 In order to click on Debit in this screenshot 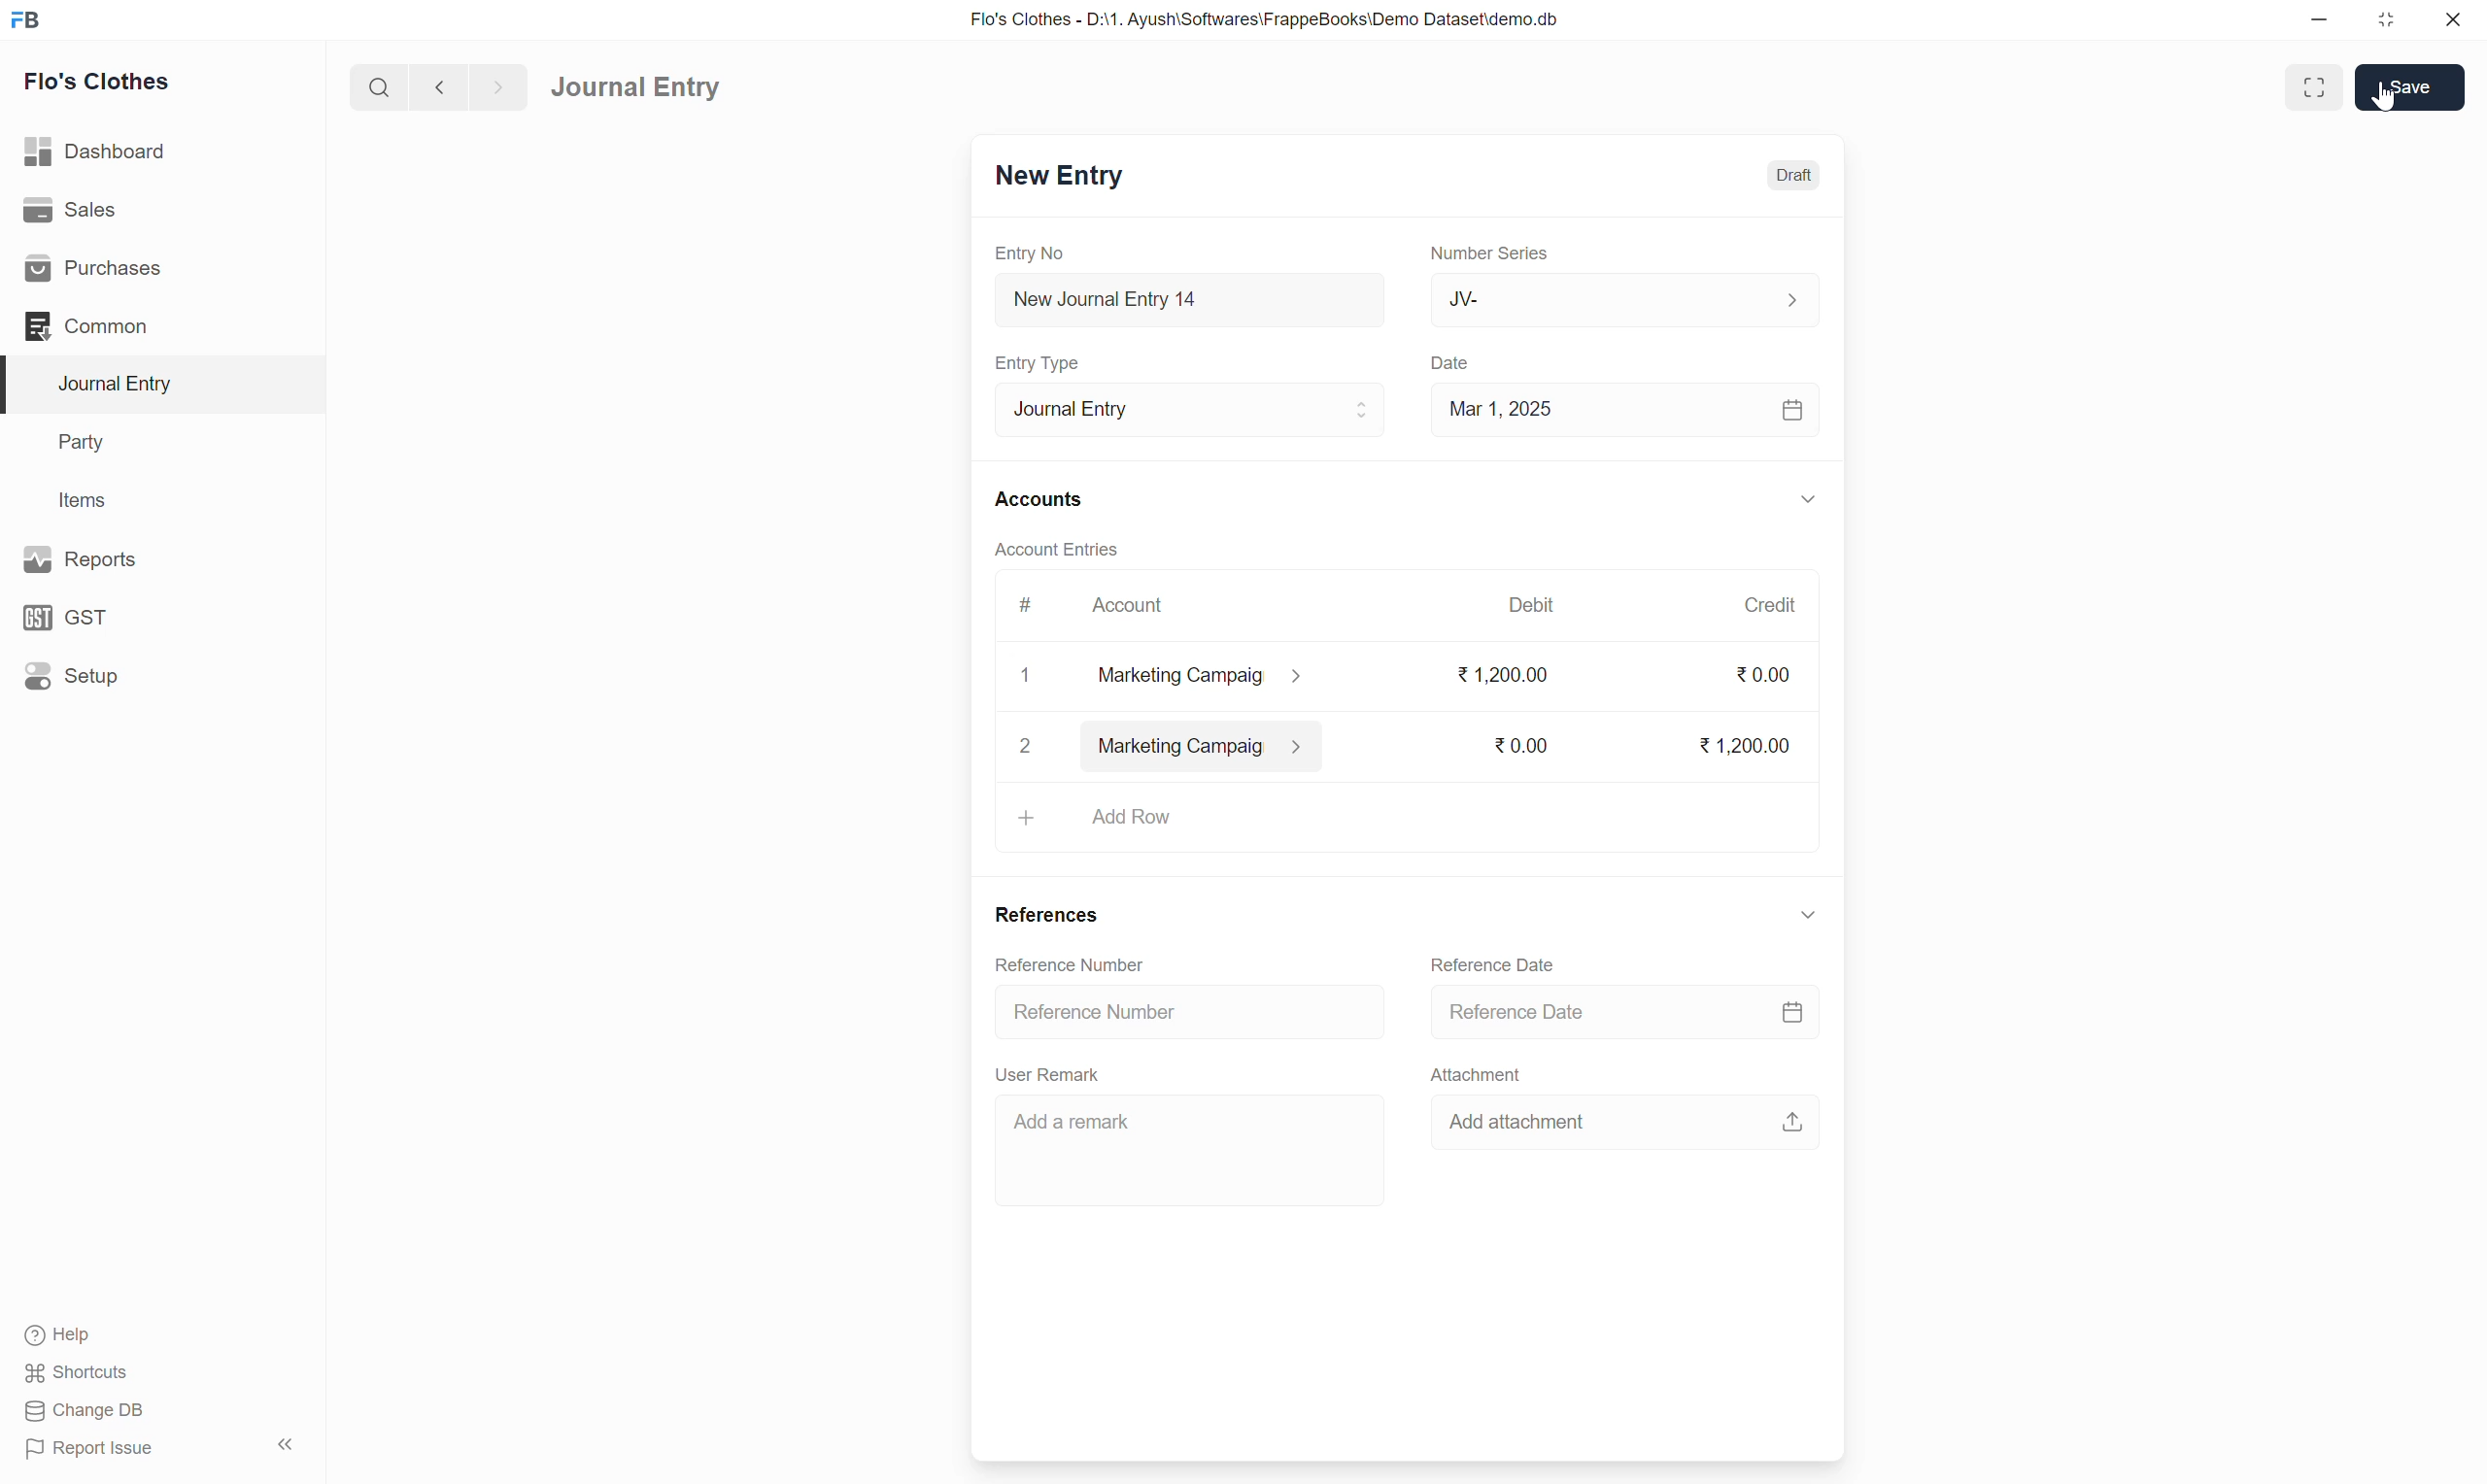, I will do `click(1532, 603)`.